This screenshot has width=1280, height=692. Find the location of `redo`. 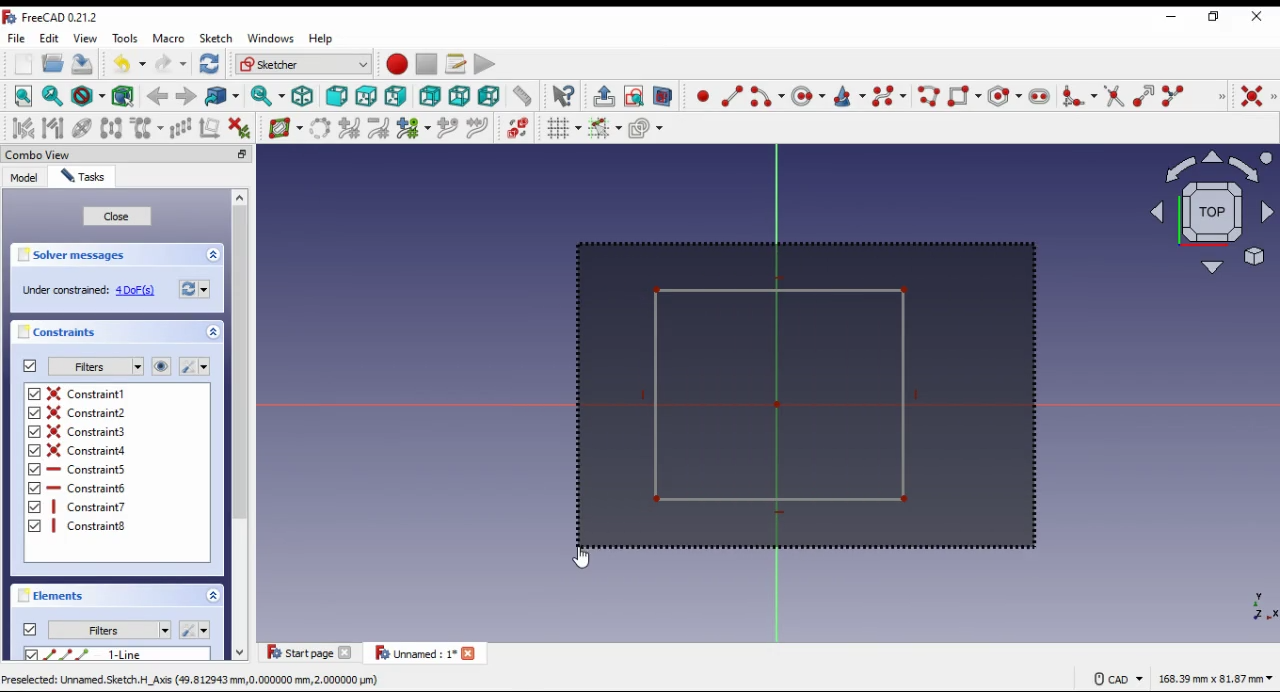

redo is located at coordinates (171, 64).